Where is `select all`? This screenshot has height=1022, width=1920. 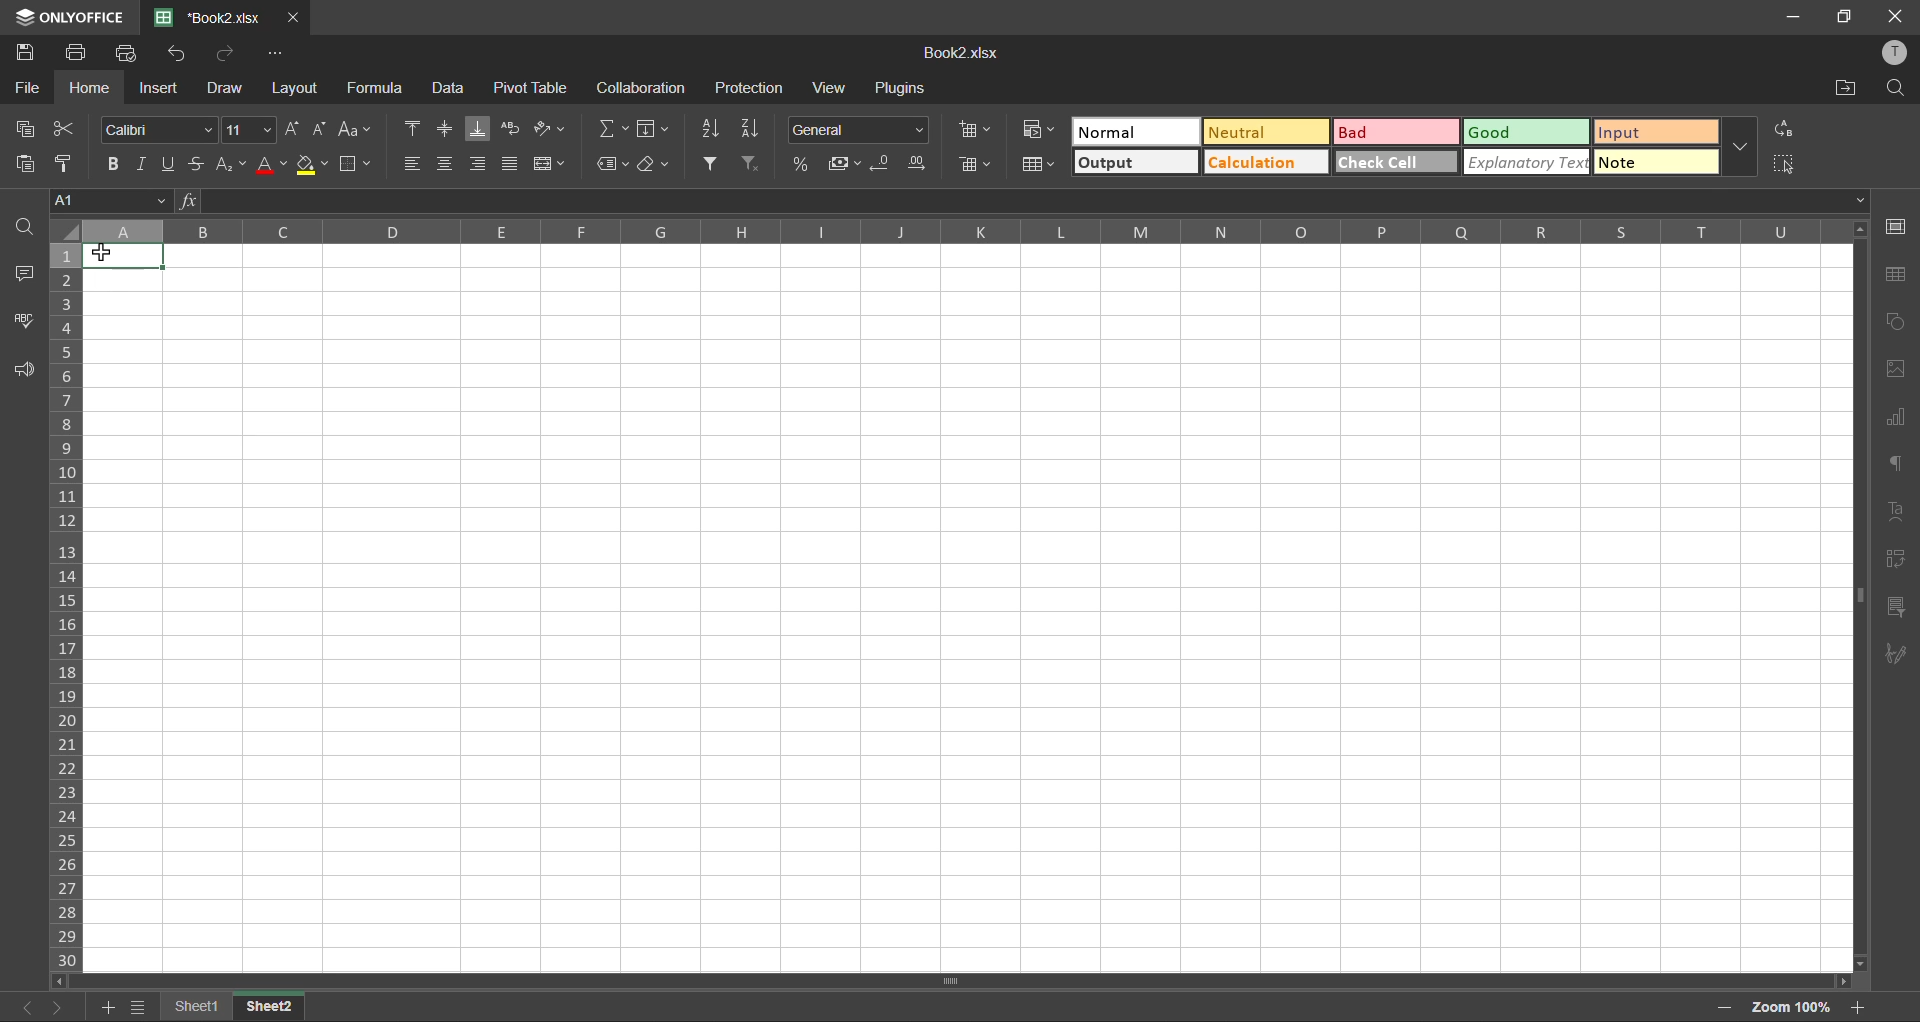 select all is located at coordinates (1785, 164).